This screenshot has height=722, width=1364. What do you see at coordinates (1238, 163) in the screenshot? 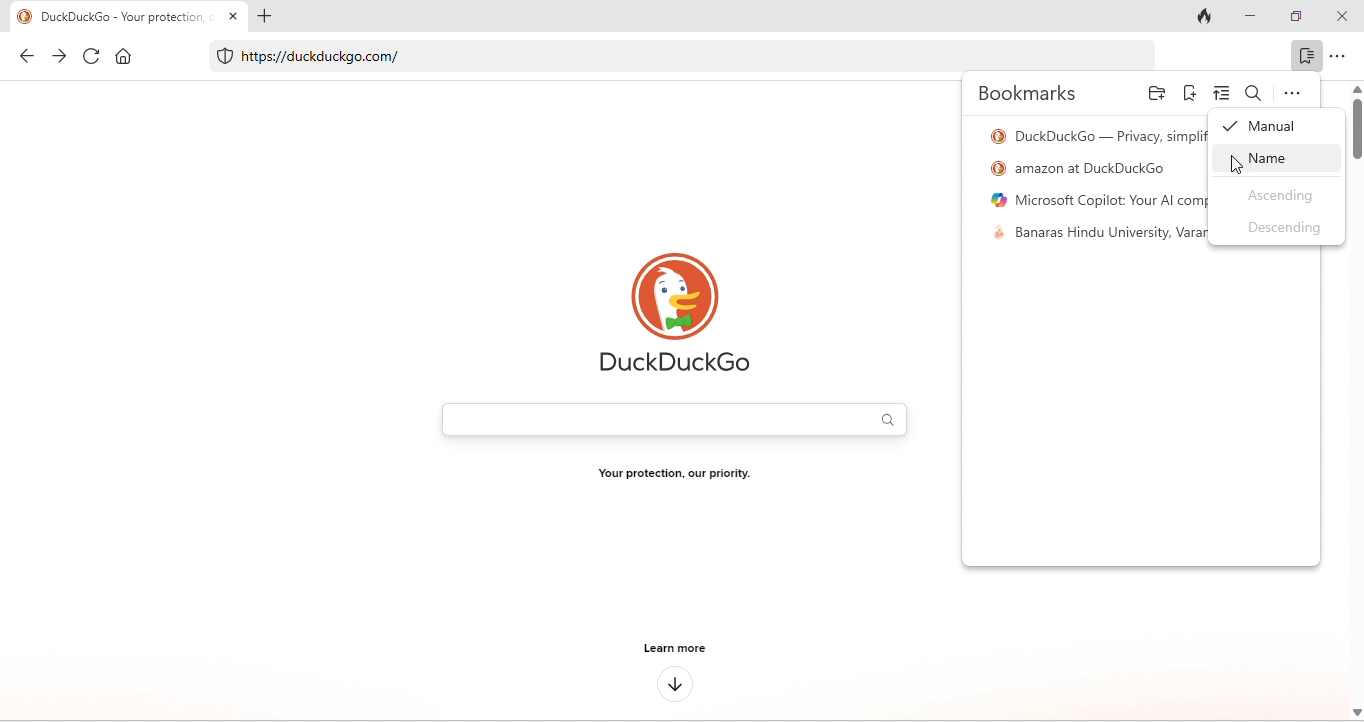
I see `cursor movement` at bounding box center [1238, 163].